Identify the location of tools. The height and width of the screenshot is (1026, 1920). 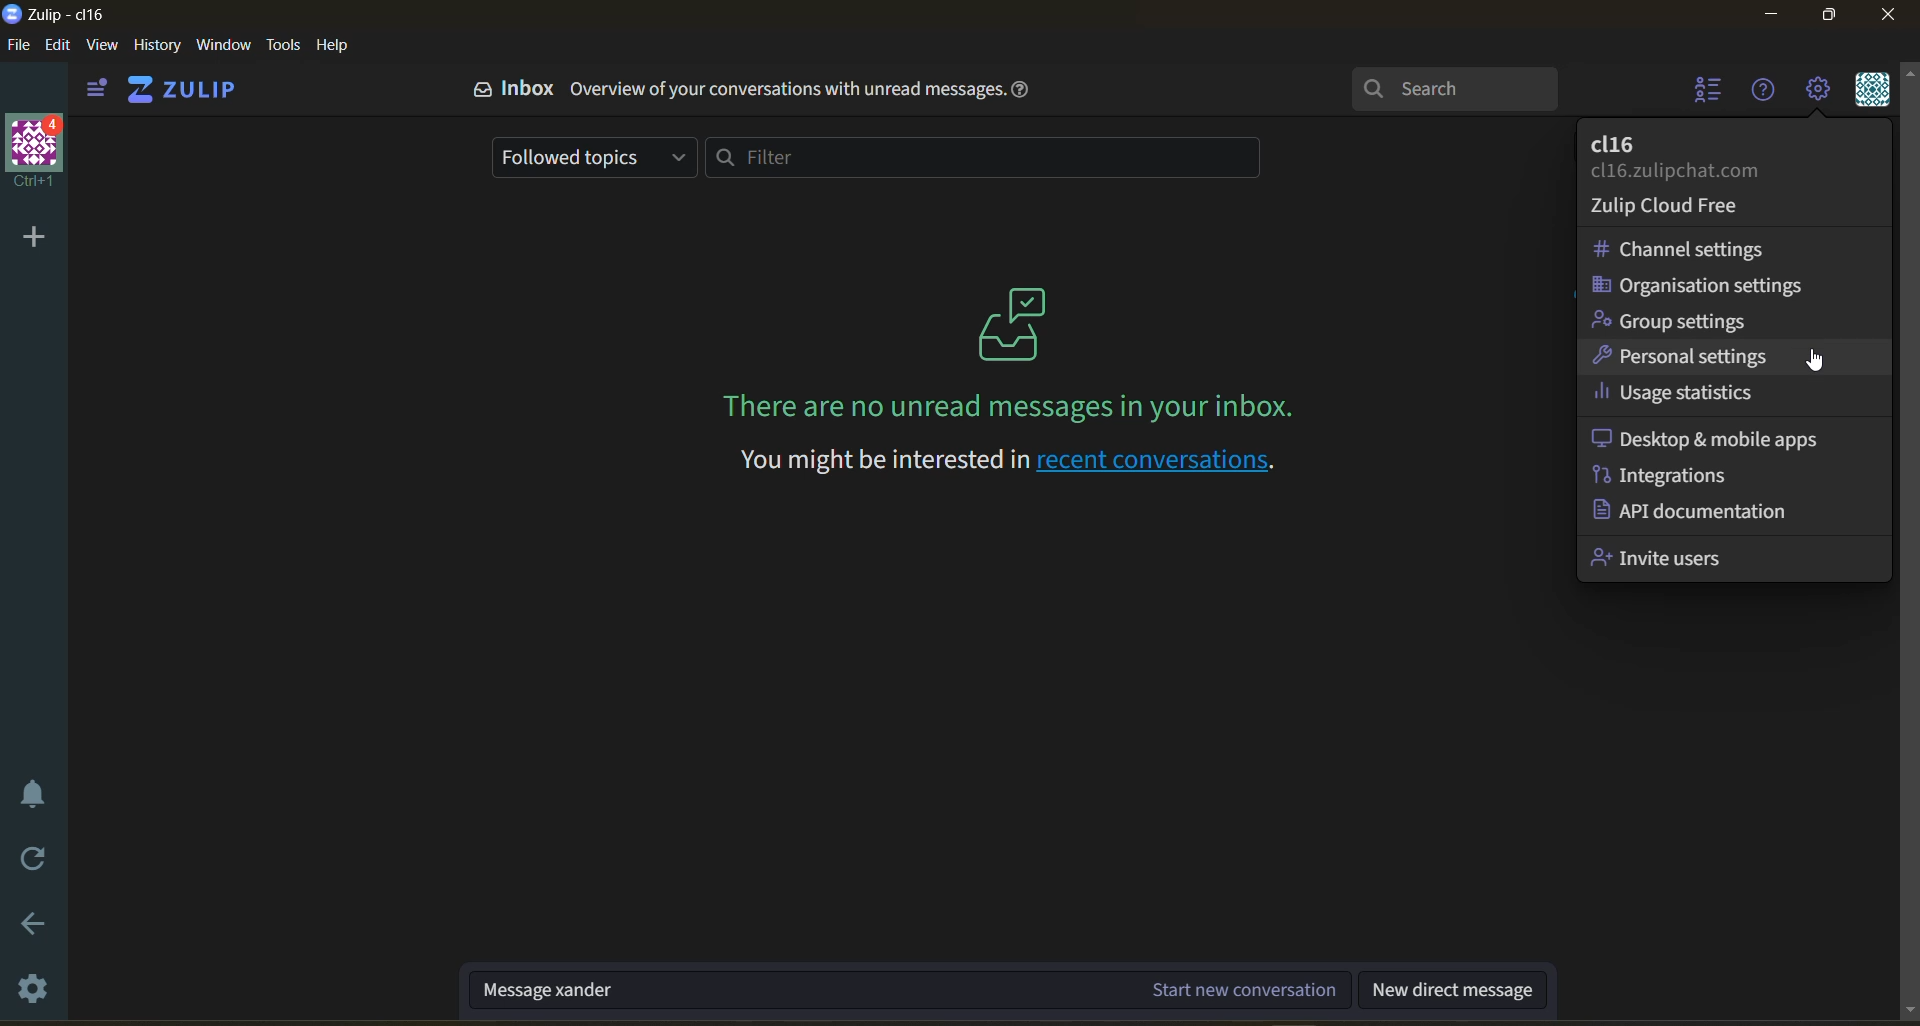
(285, 46).